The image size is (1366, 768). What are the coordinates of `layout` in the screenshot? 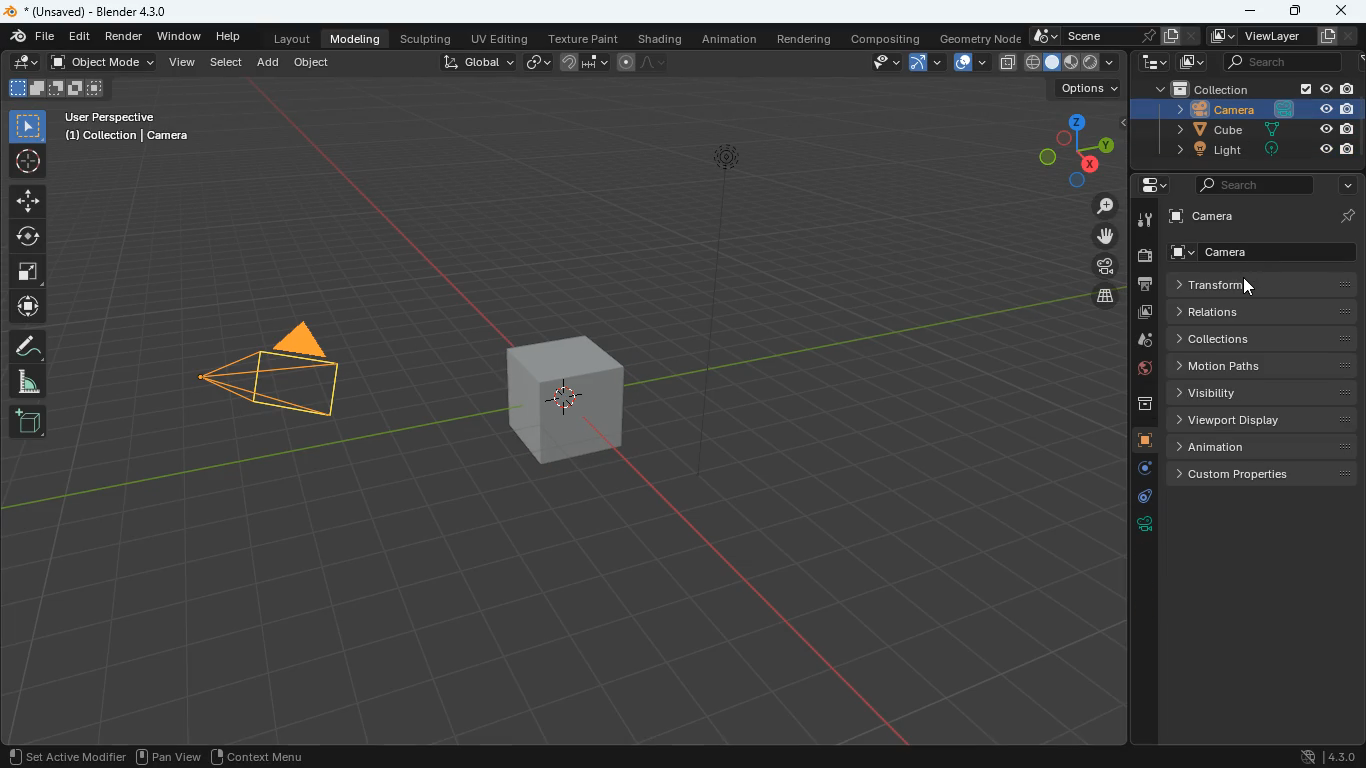 It's located at (288, 38).